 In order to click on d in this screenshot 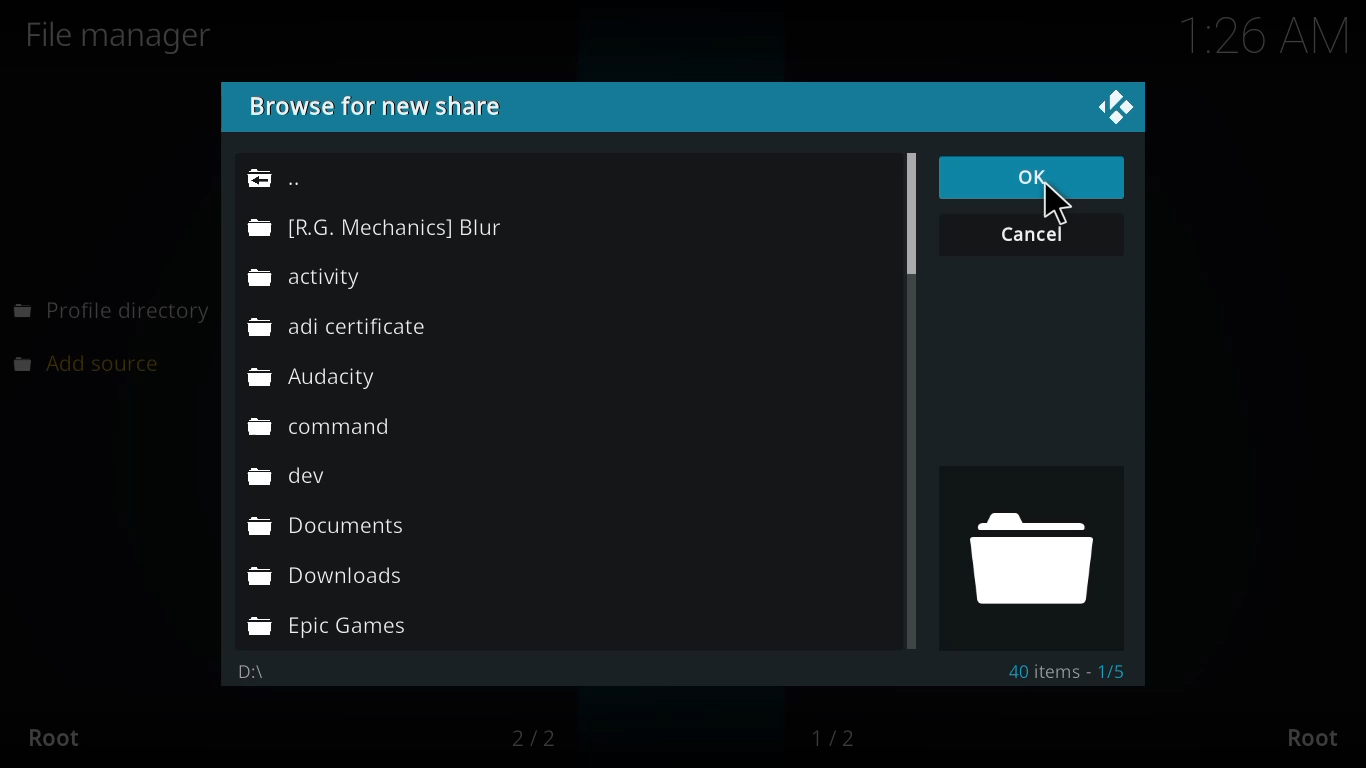, I will do `click(250, 673)`.